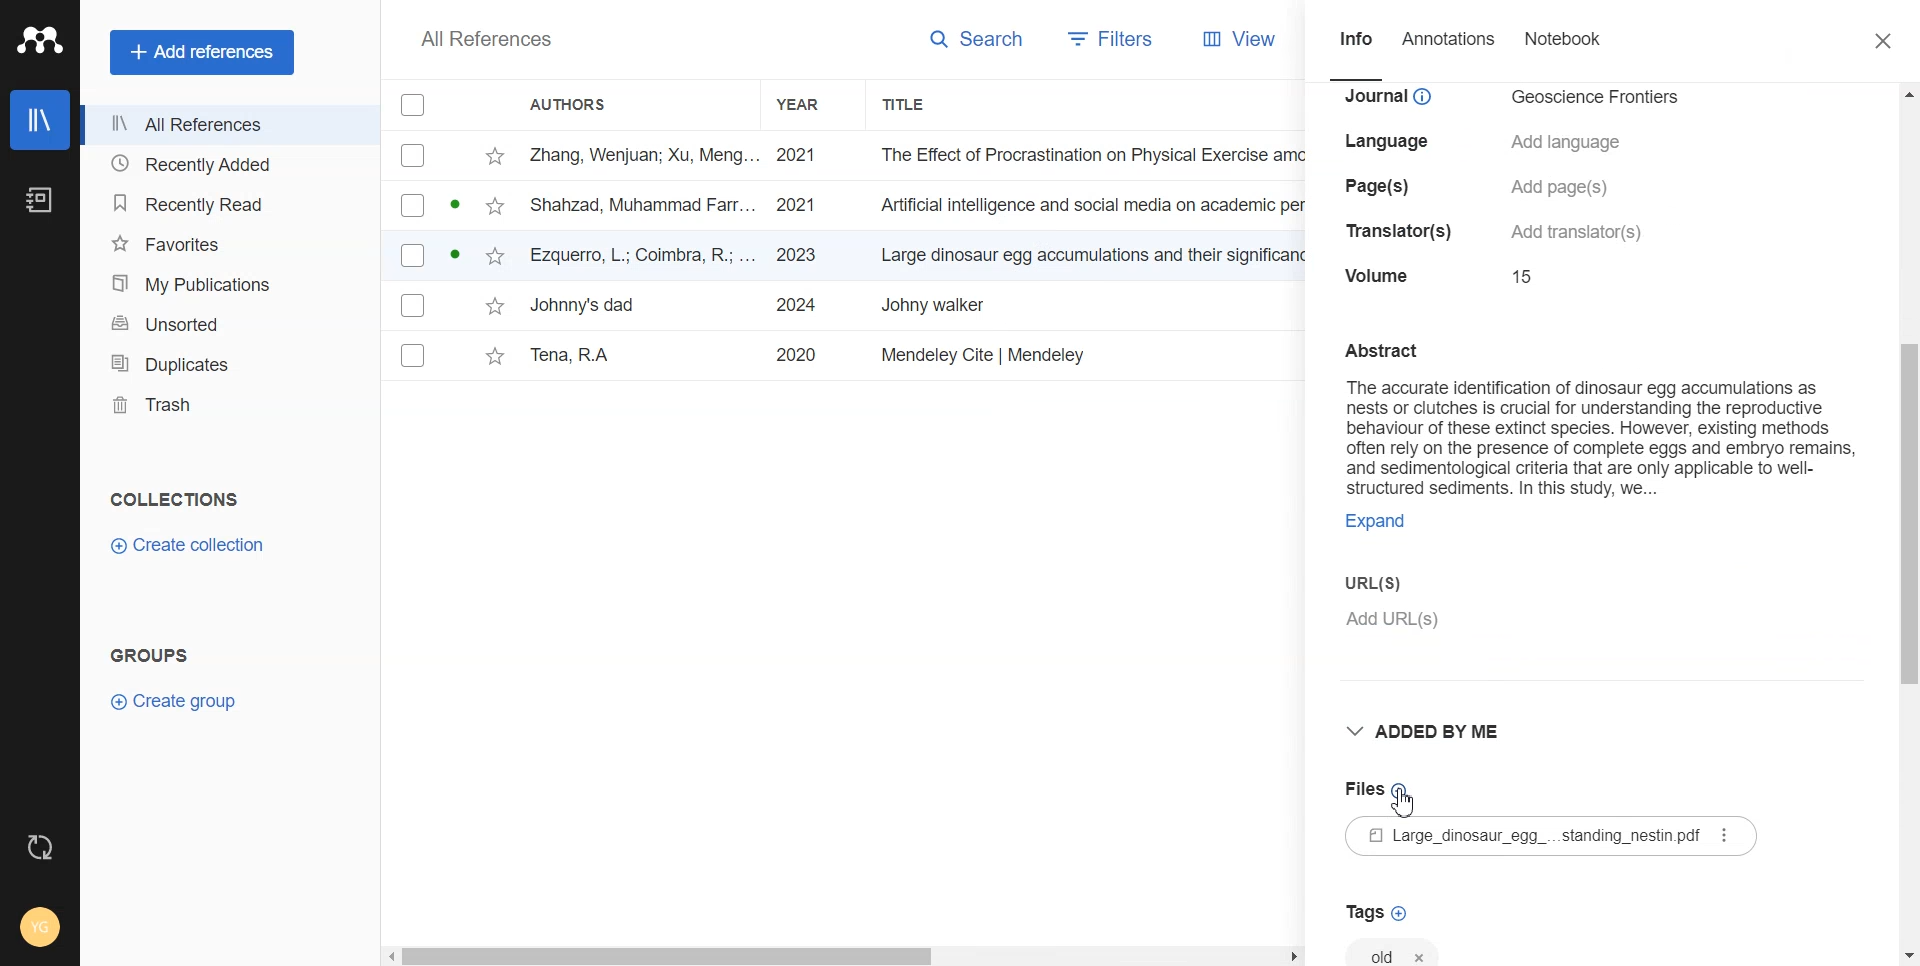 Image resolution: width=1920 pixels, height=966 pixels. I want to click on star, so click(496, 206).